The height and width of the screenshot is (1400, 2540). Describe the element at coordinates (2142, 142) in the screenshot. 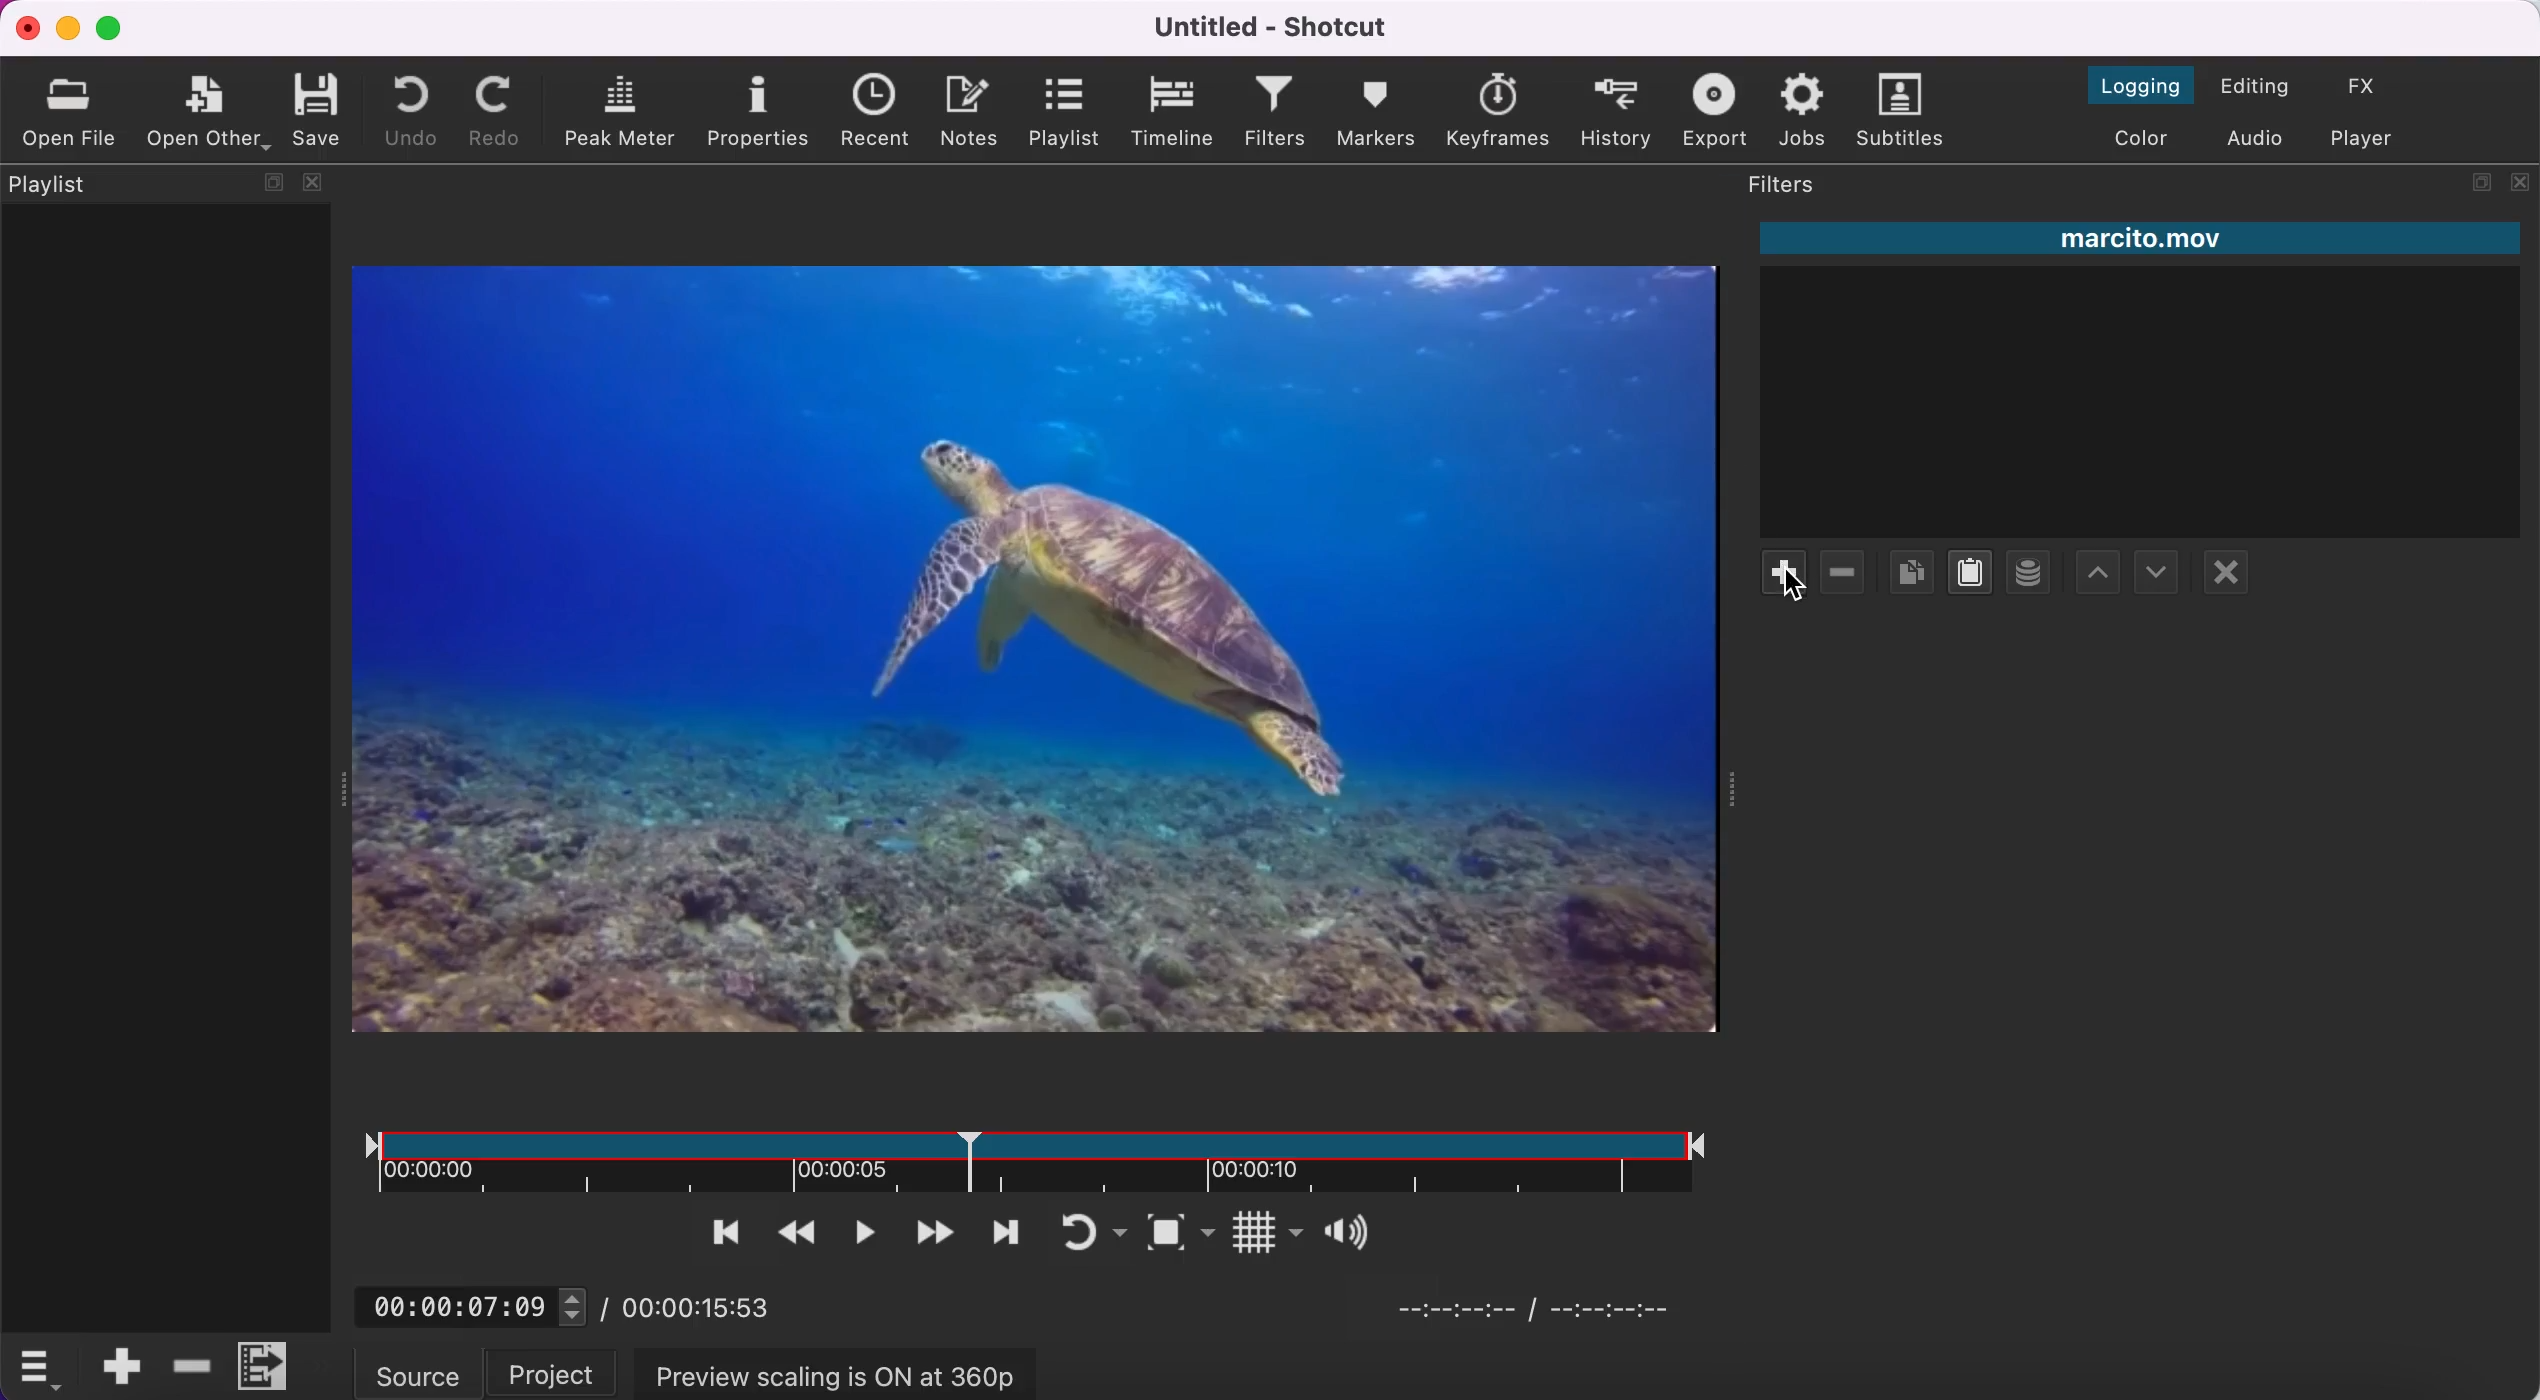

I see `switch to the color layout` at that location.